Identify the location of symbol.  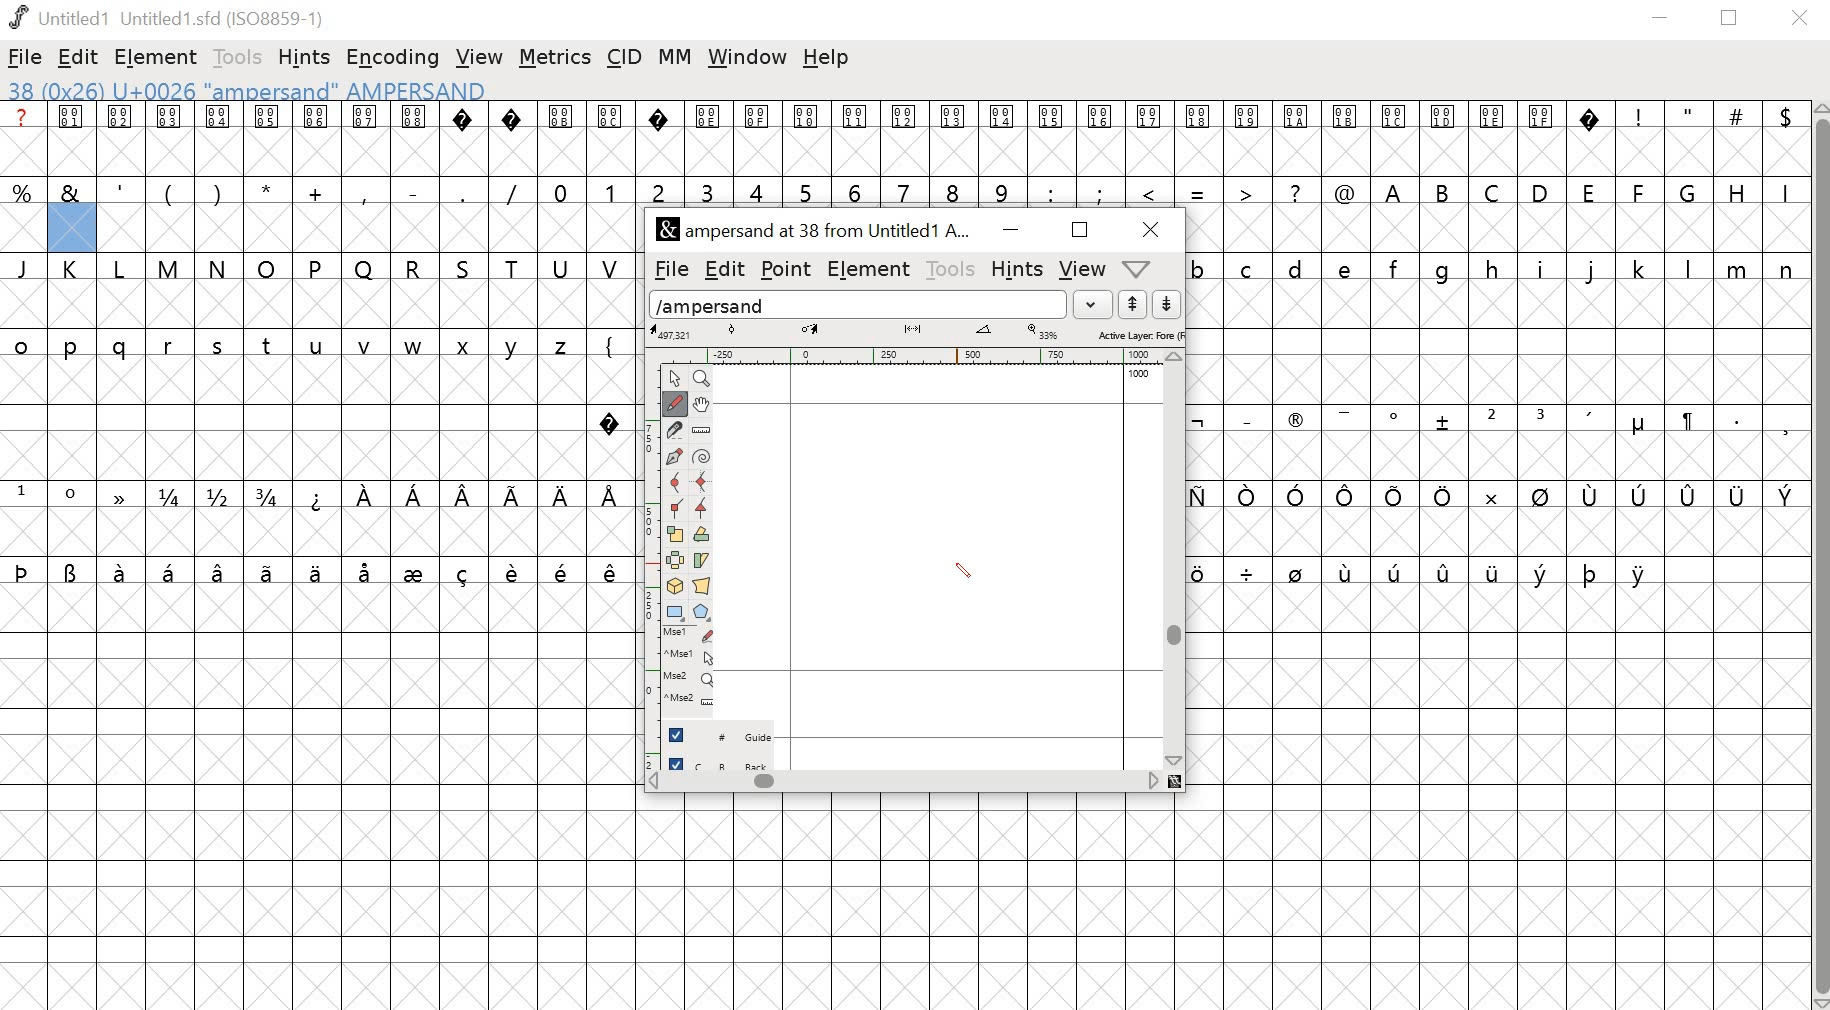
(1488, 494).